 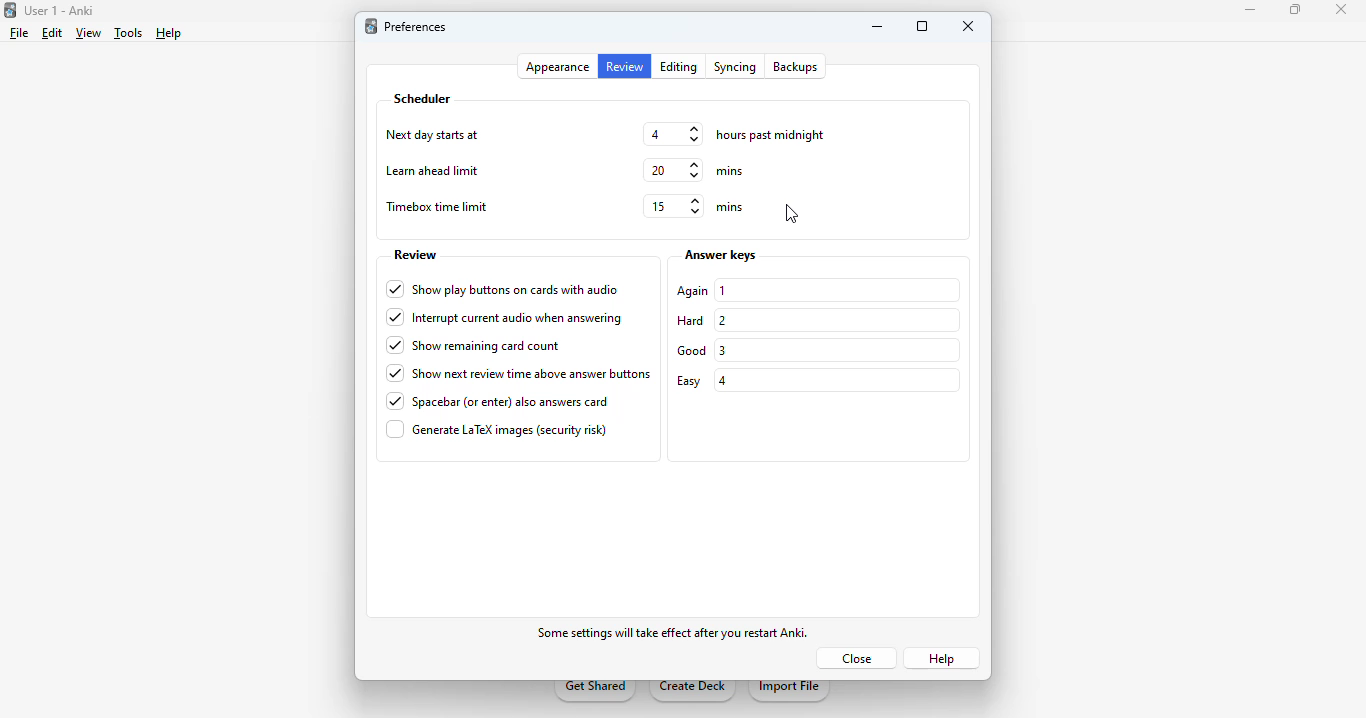 What do you see at coordinates (679, 67) in the screenshot?
I see `editing` at bounding box center [679, 67].